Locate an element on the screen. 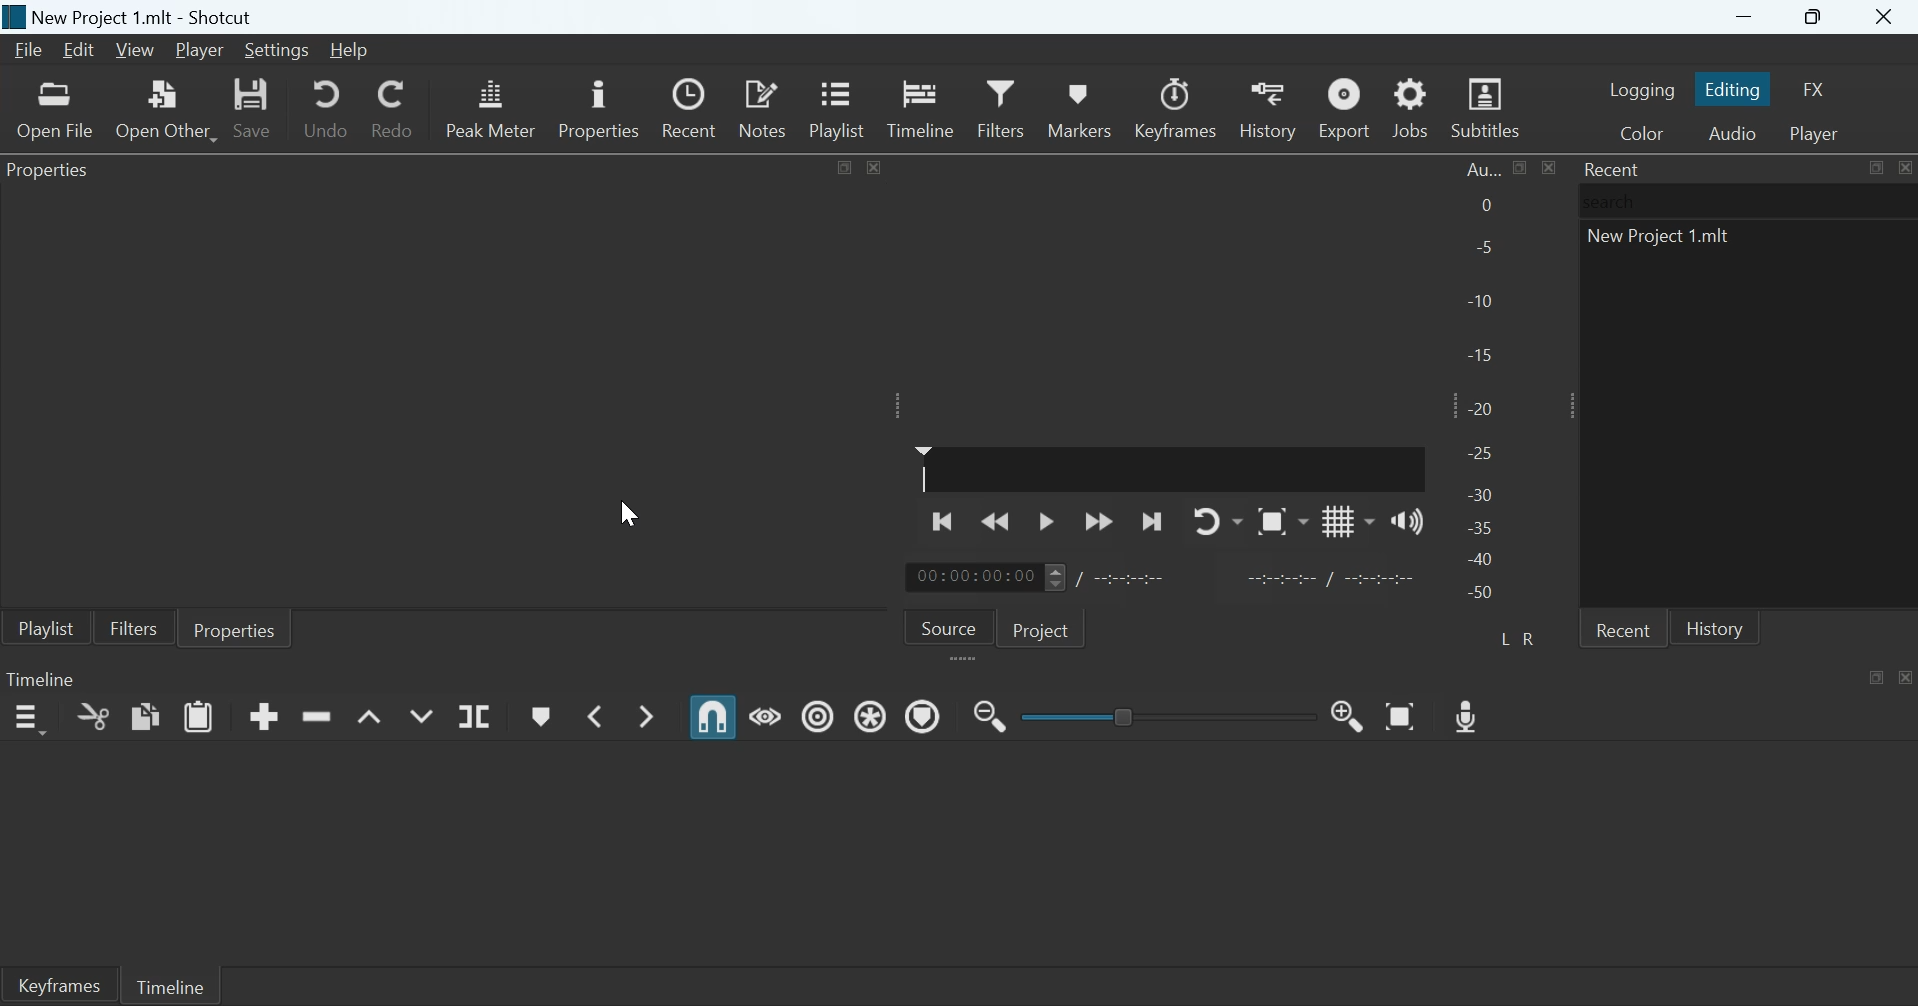  Filters is located at coordinates (999, 106).